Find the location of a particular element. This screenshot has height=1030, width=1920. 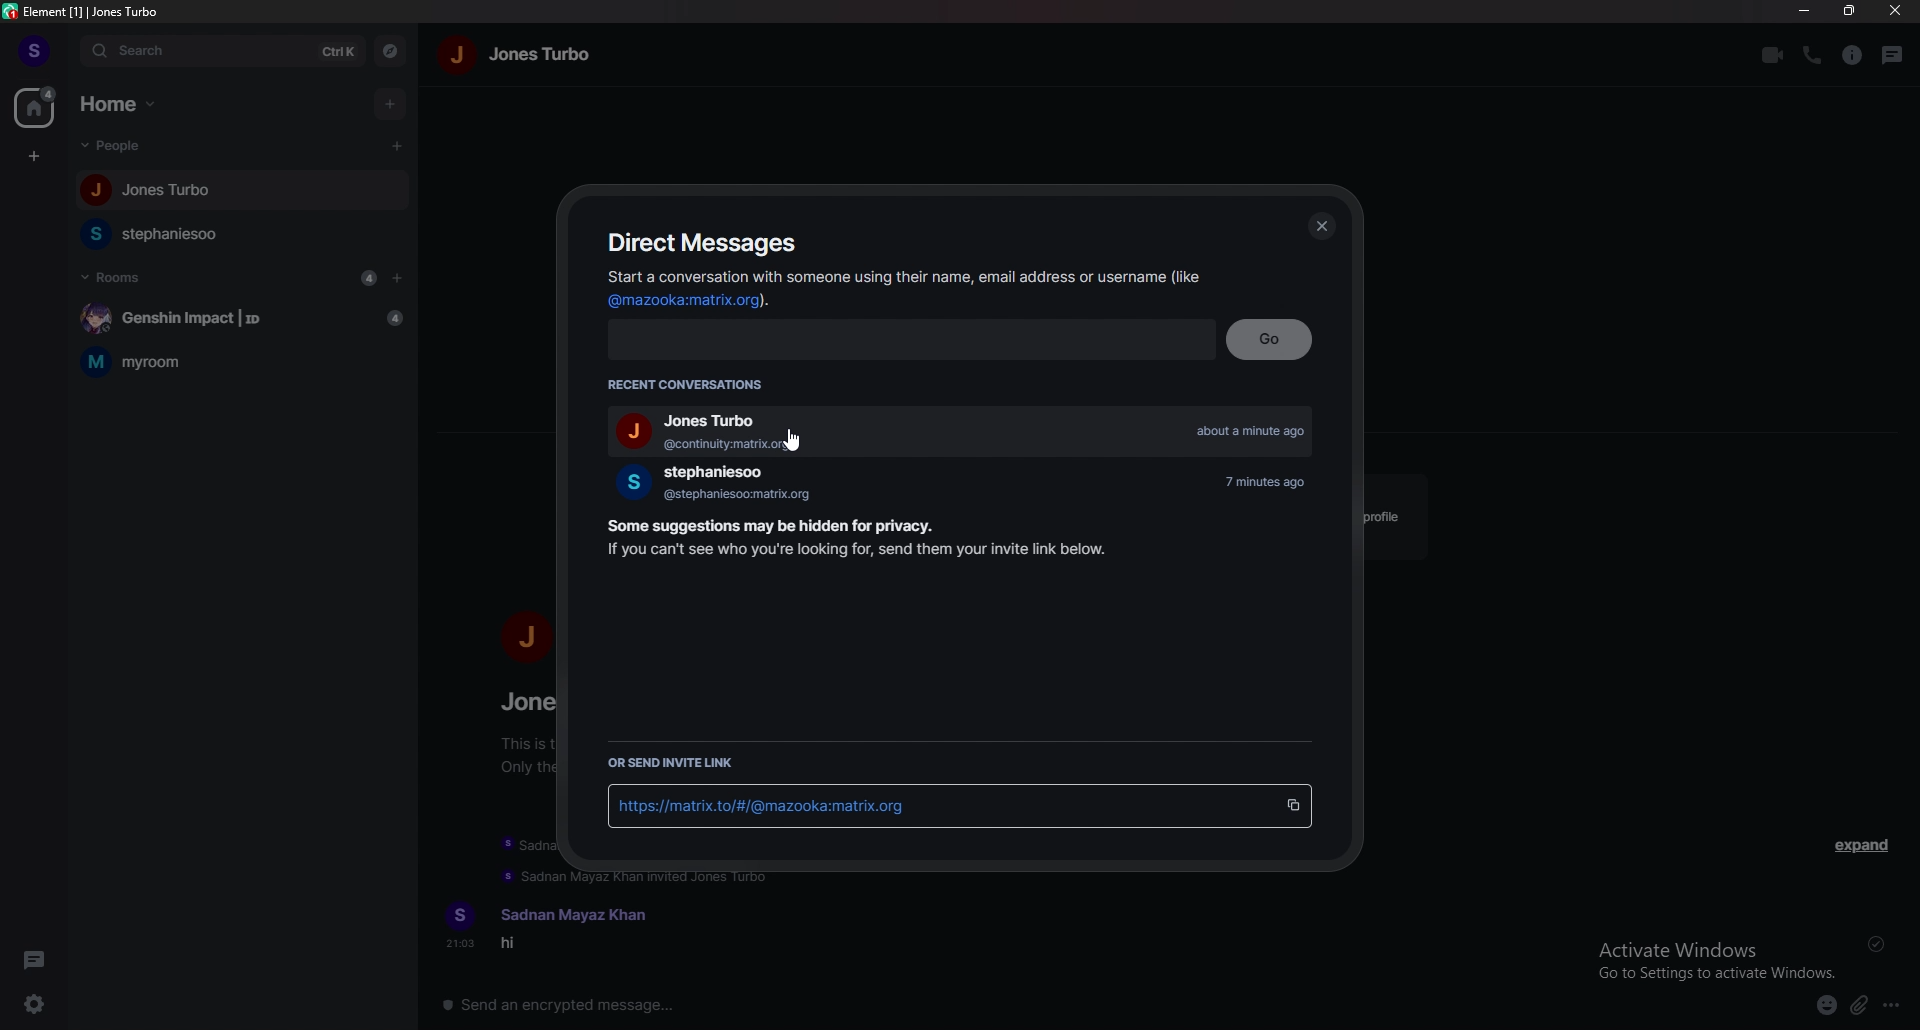

myroom is located at coordinates (243, 361).